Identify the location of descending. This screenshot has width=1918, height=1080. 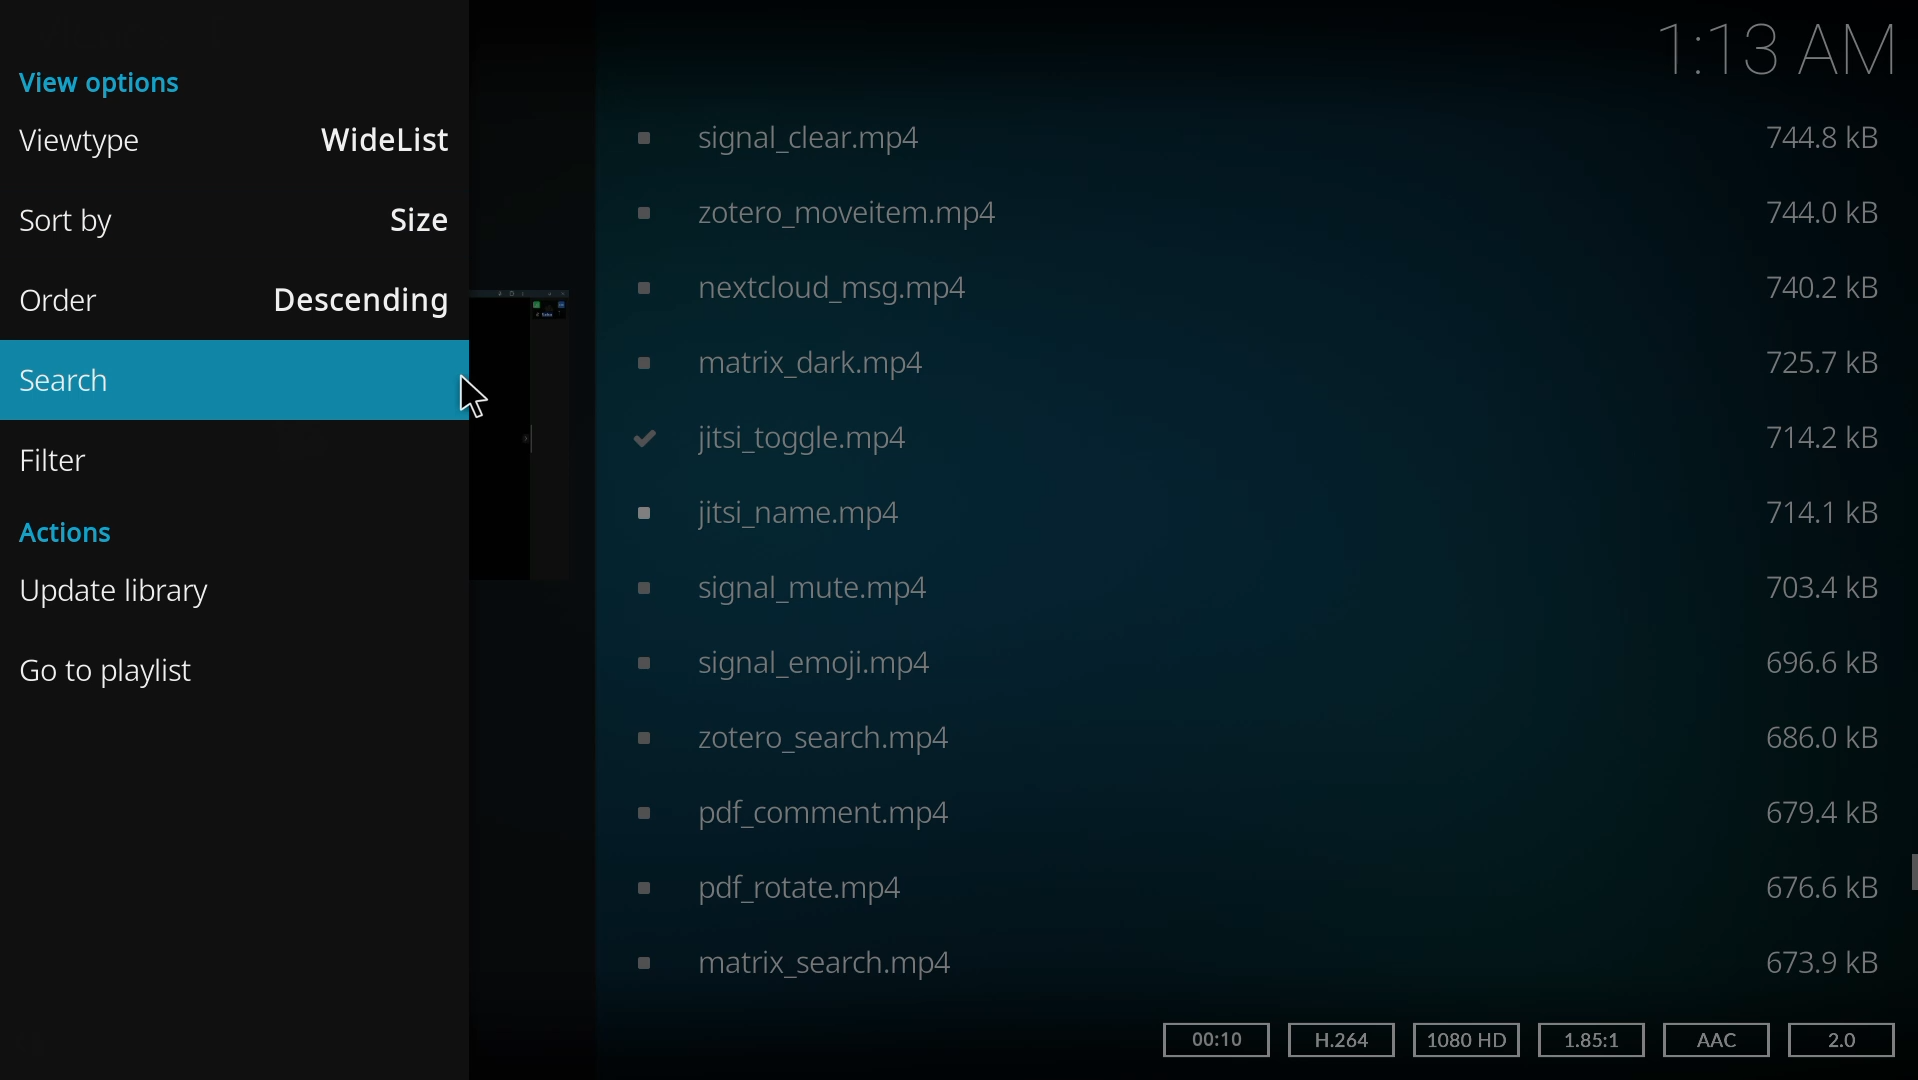
(366, 301).